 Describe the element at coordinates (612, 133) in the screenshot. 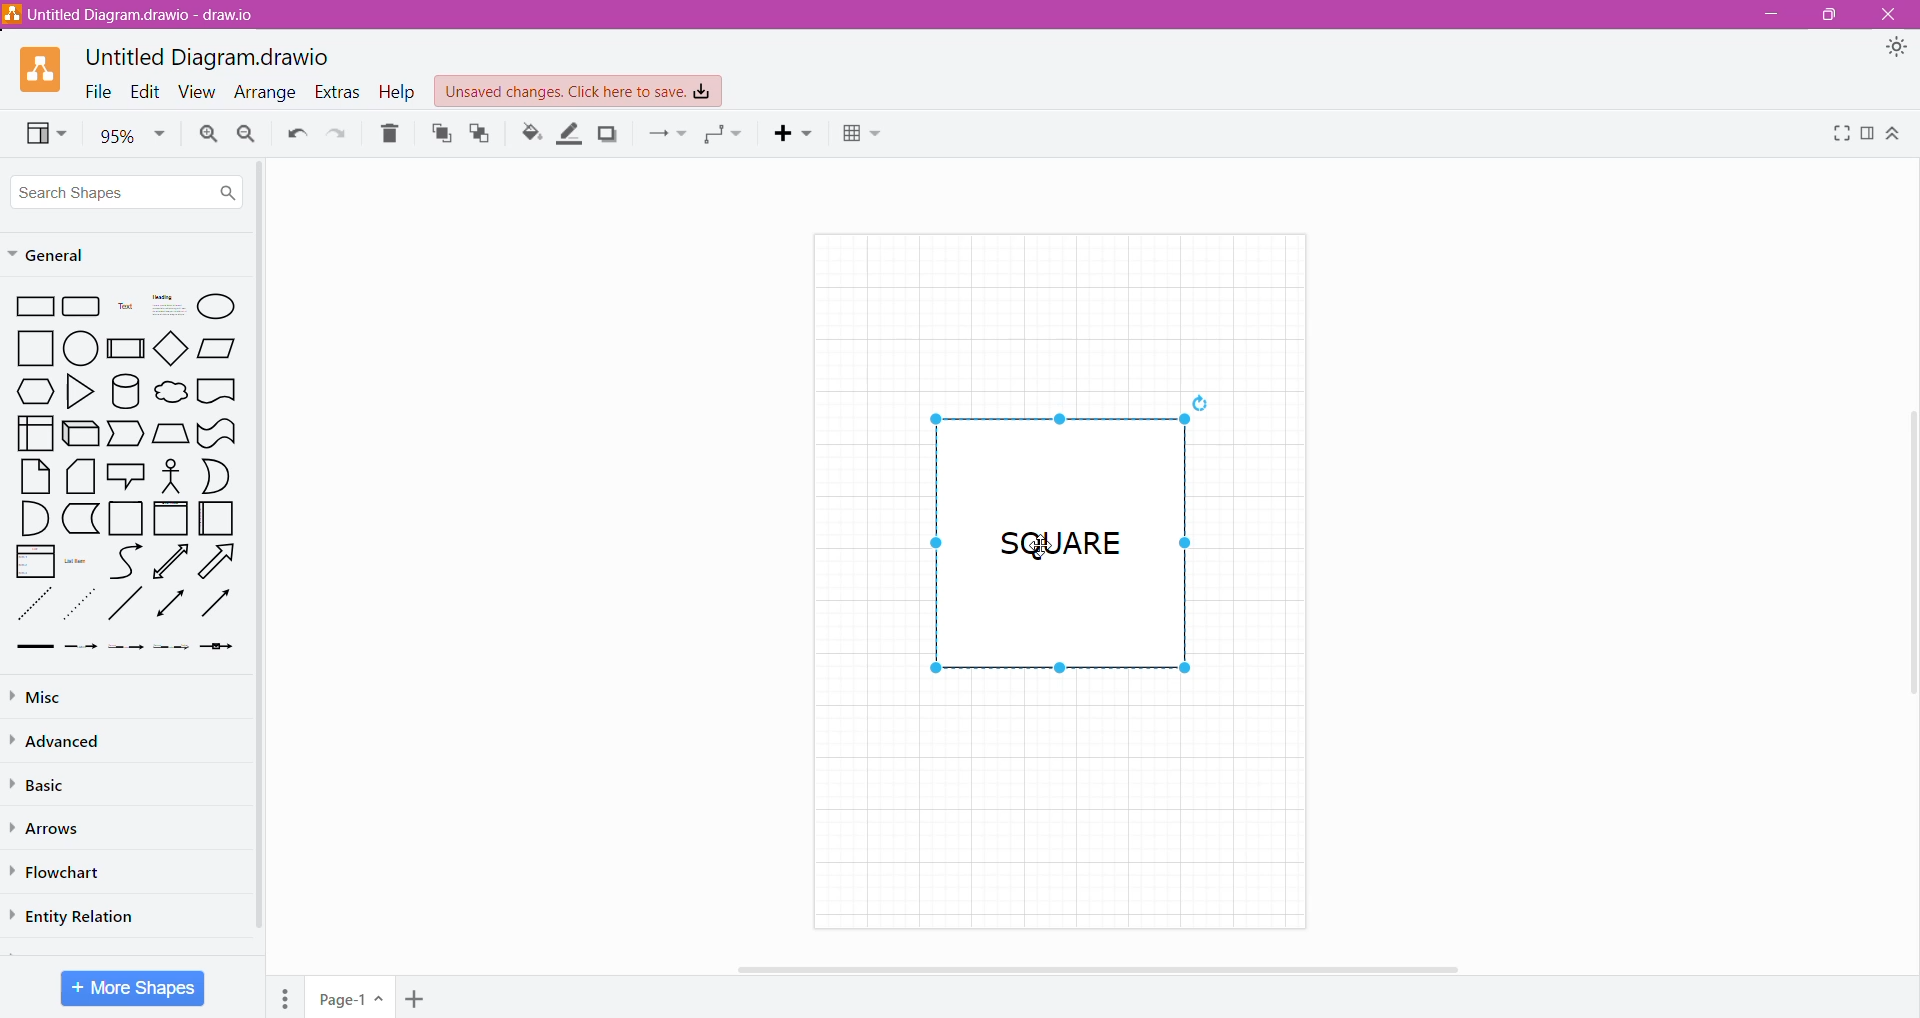

I see `Shadow` at that location.